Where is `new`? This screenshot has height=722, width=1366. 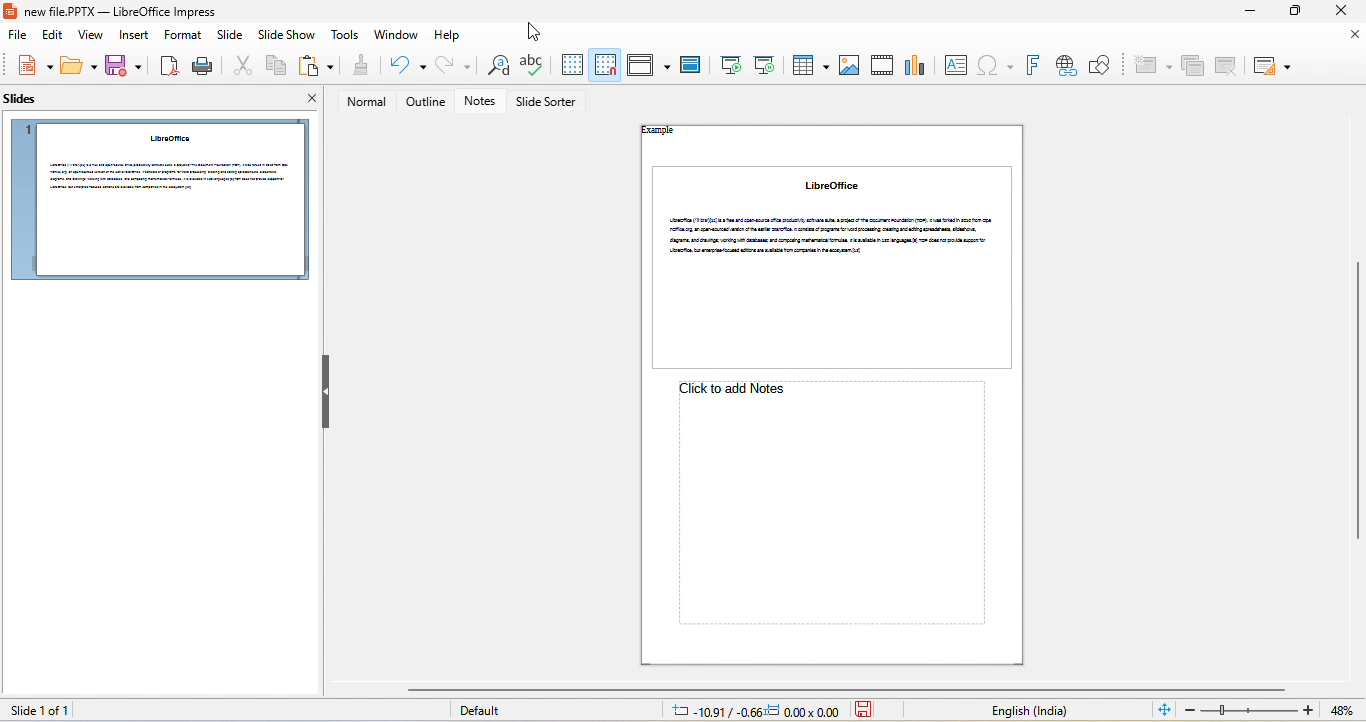 new is located at coordinates (30, 66).